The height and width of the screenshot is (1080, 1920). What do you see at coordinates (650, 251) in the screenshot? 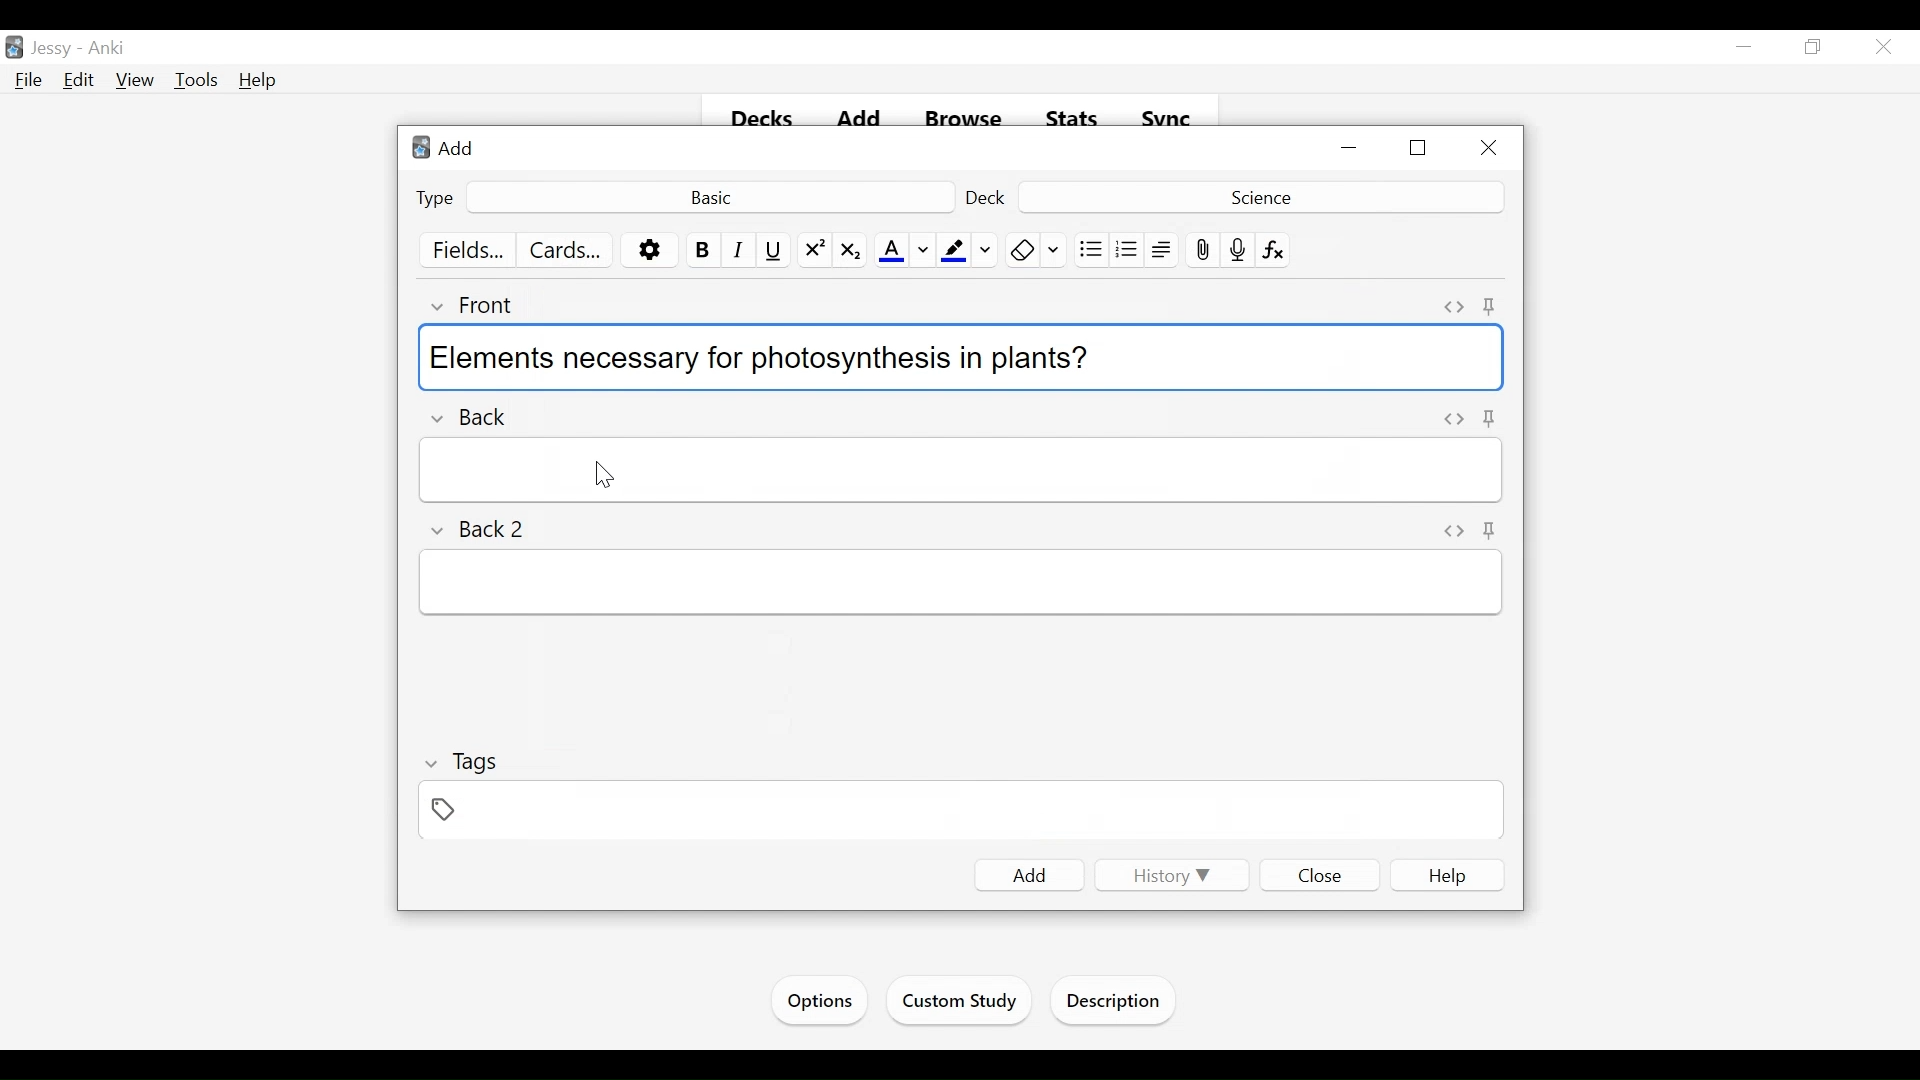
I see `Options` at bounding box center [650, 251].